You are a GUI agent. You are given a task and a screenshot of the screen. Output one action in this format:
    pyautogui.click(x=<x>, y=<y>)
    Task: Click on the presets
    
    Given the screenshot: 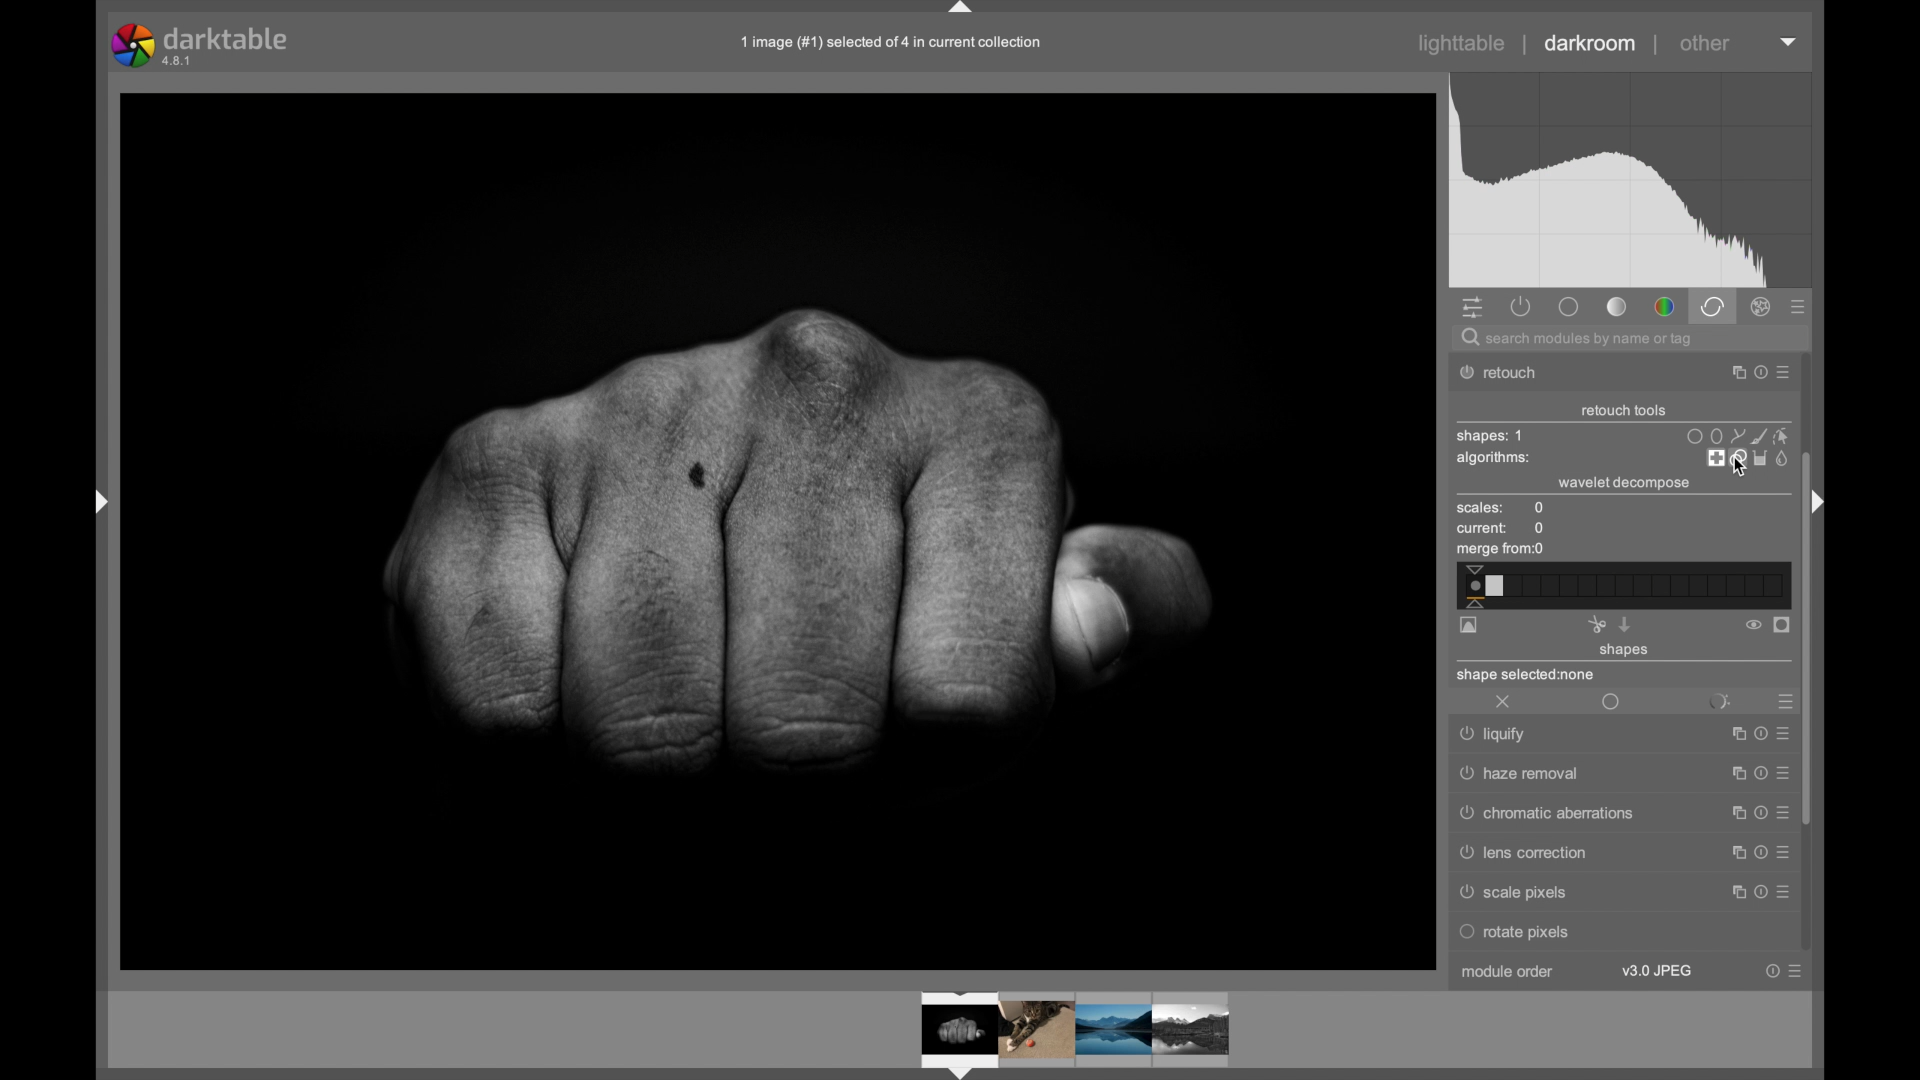 What is the action you would take?
    pyautogui.click(x=1783, y=702)
    